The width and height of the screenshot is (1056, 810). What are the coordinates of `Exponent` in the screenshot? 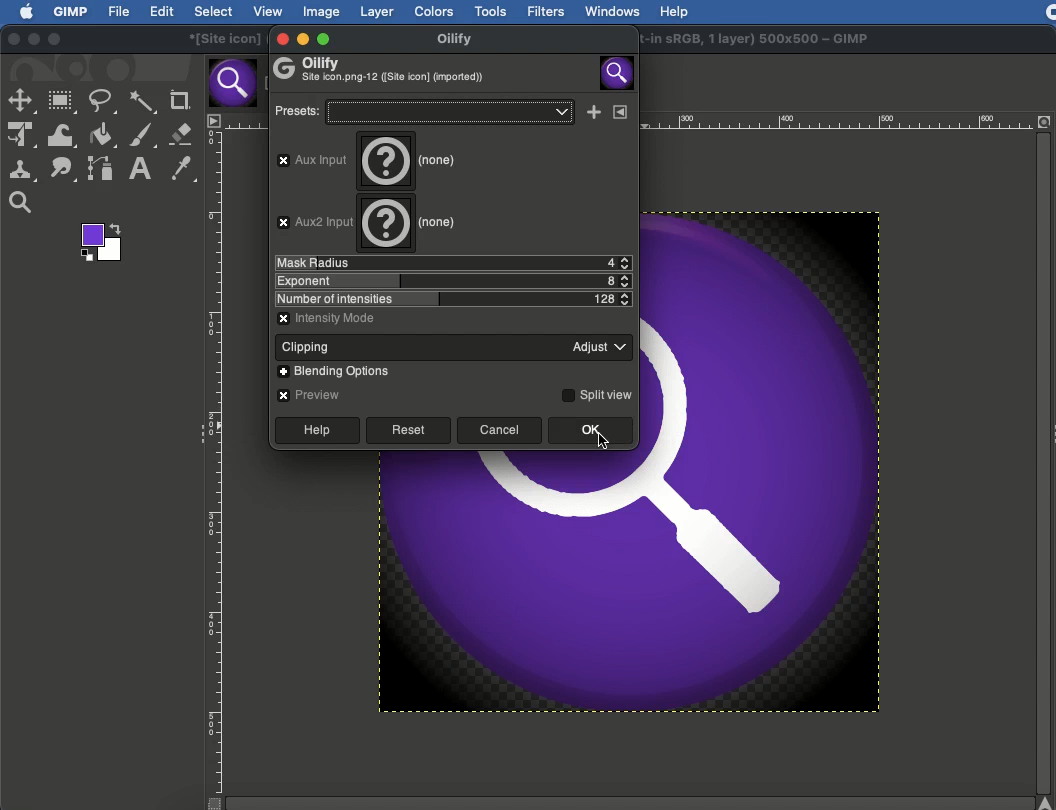 It's located at (452, 281).